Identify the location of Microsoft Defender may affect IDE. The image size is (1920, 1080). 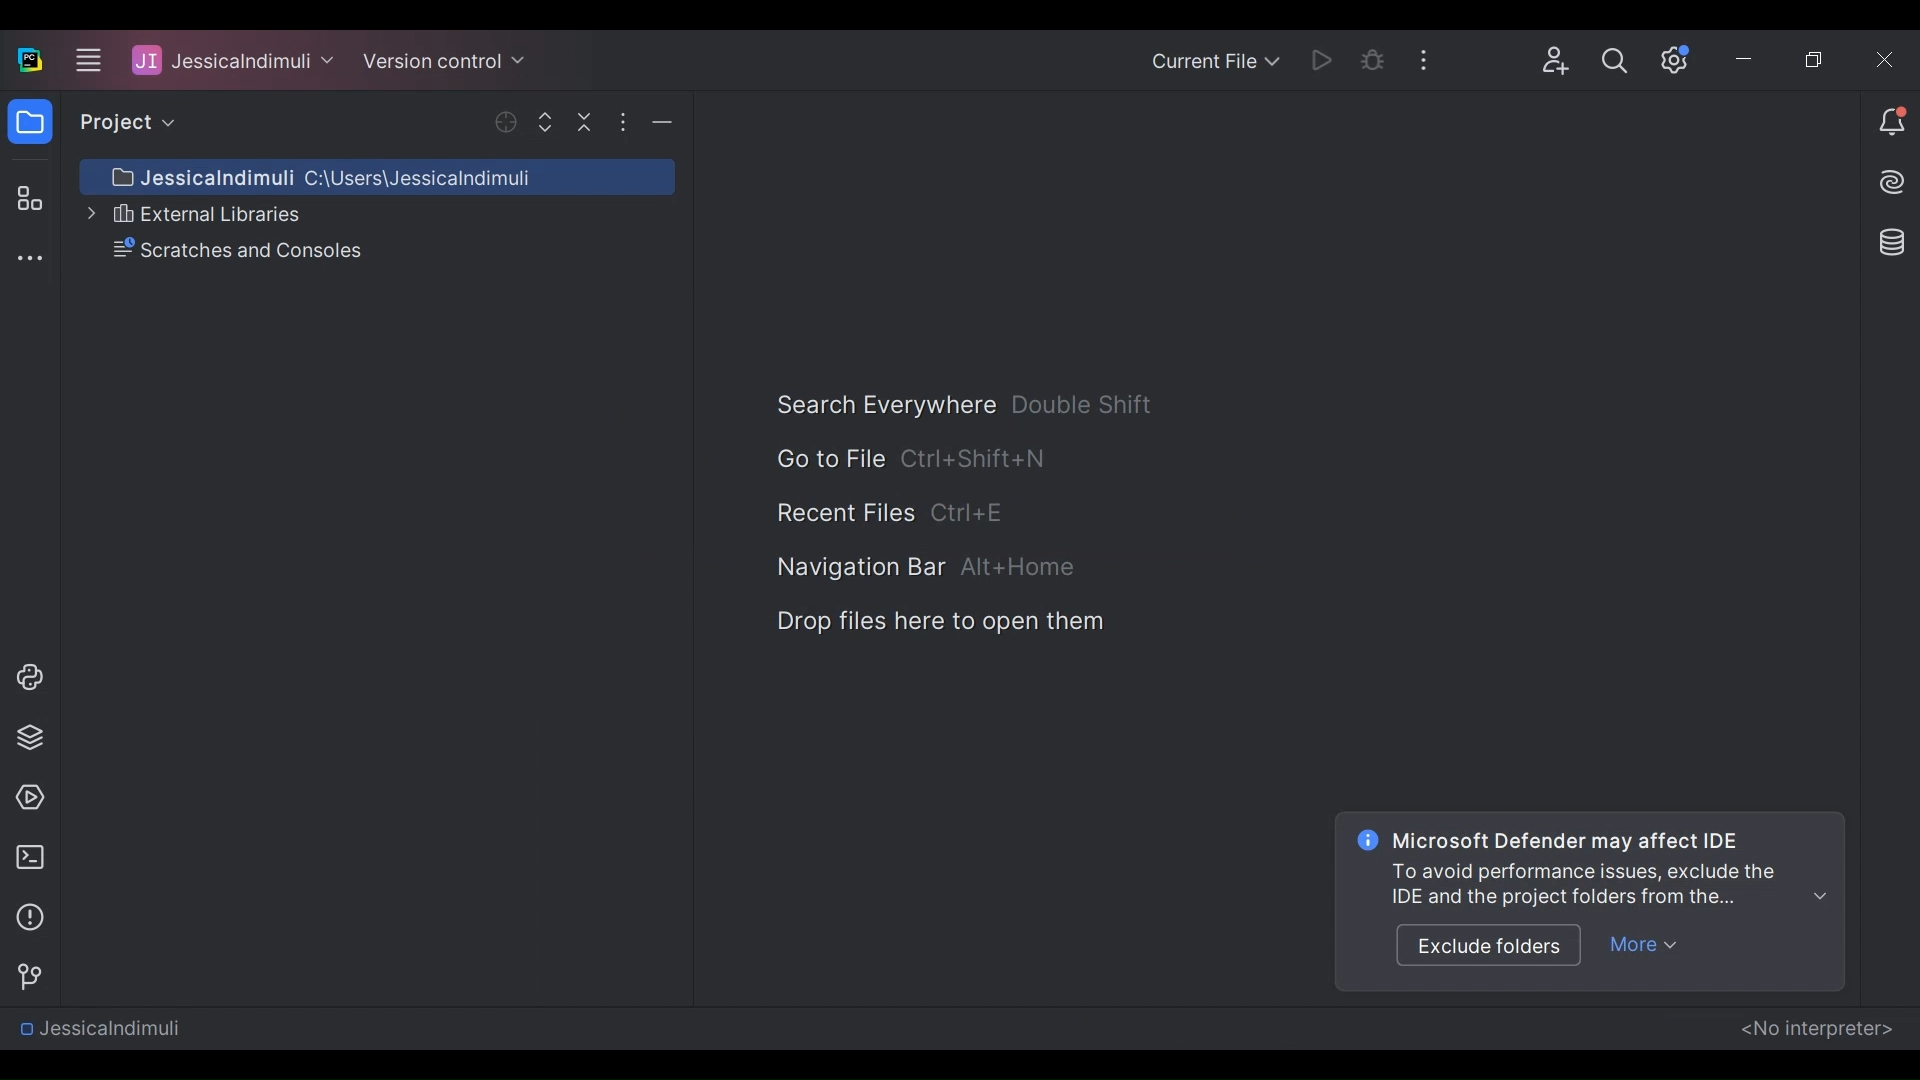
(1547, 841).